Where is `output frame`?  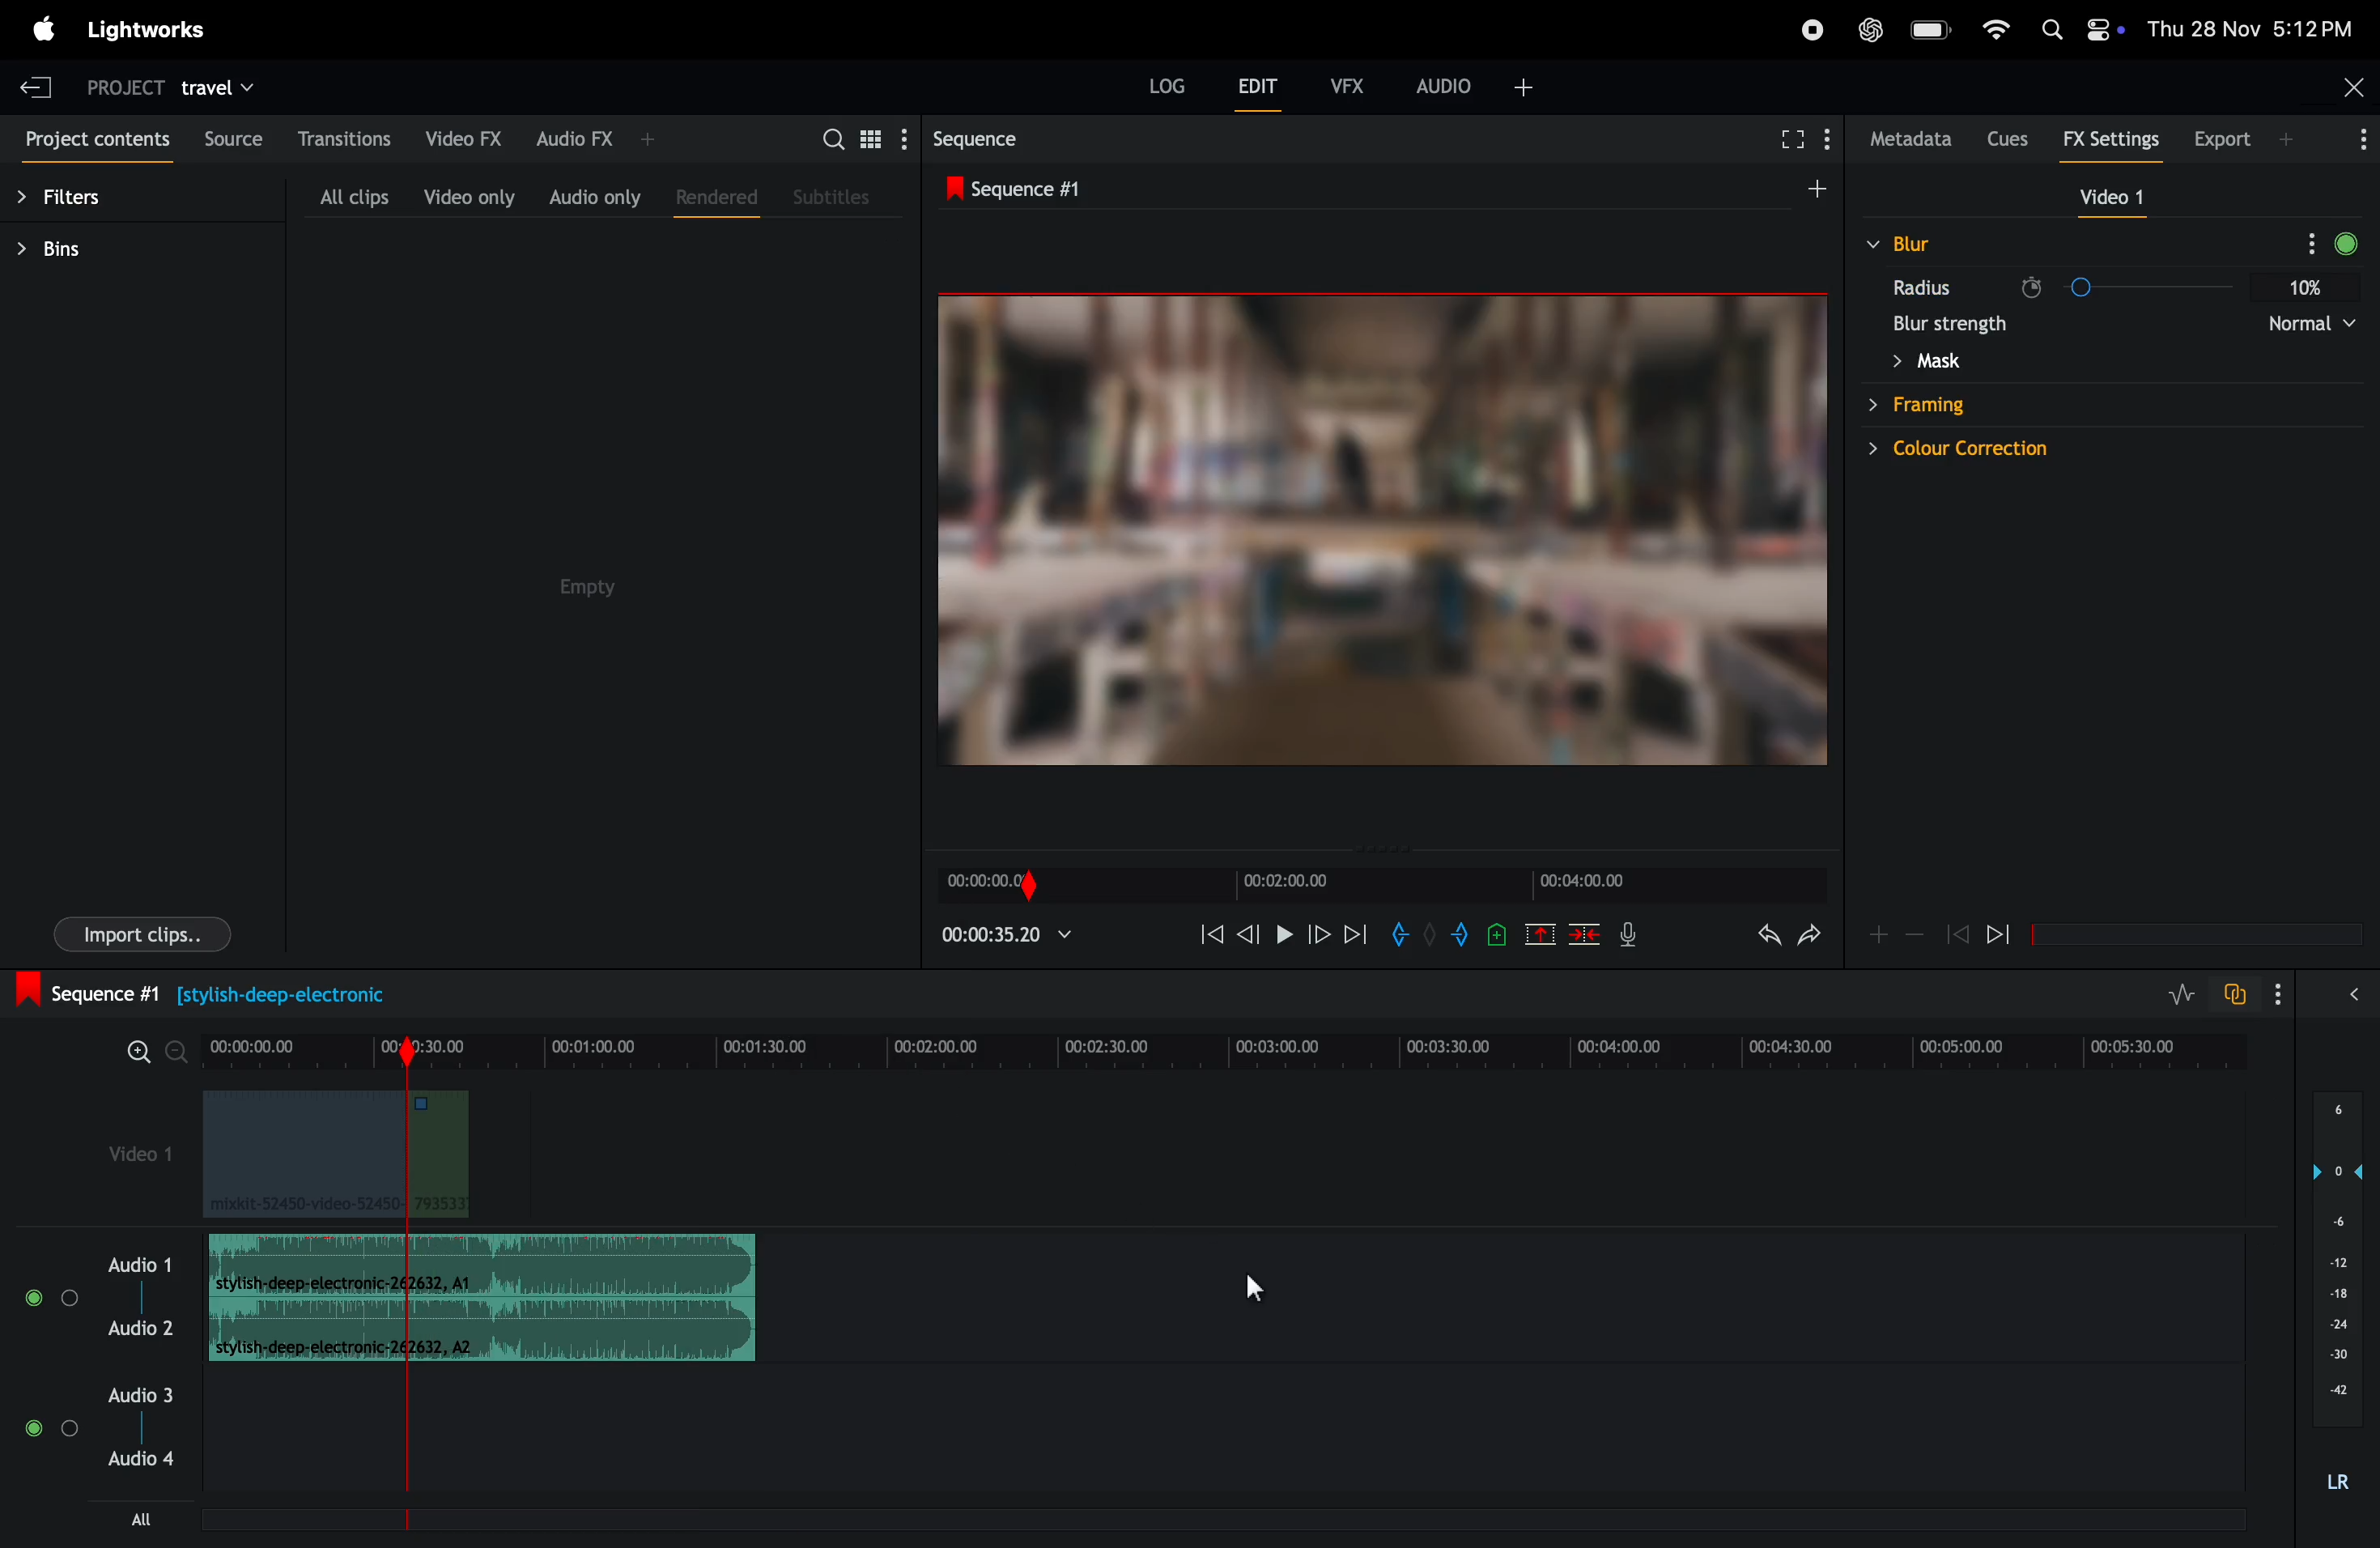
output frame is located at coordinates (1379, 540).